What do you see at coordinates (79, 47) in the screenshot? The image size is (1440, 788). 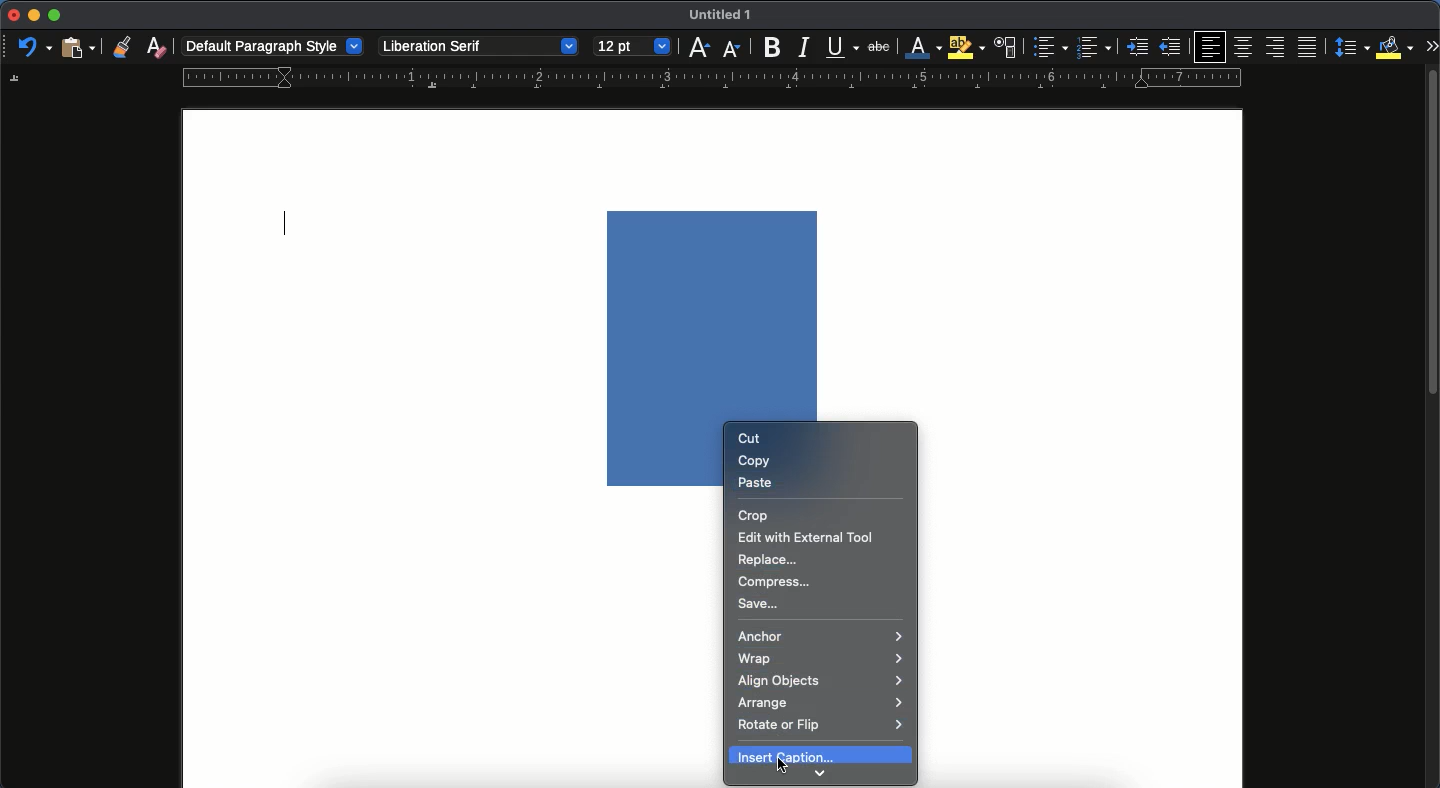 I see `paste` at bounding box center [79, 47].